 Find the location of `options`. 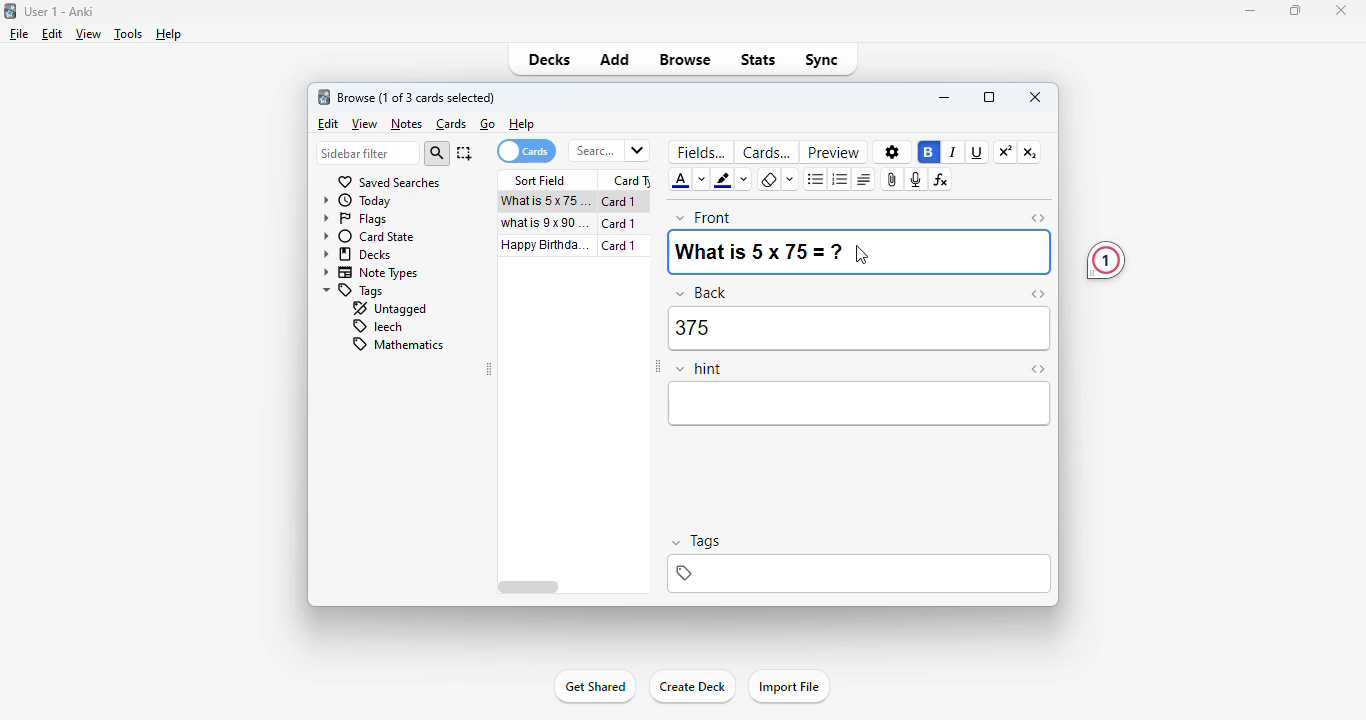

options is located at coordinates (890, 151).